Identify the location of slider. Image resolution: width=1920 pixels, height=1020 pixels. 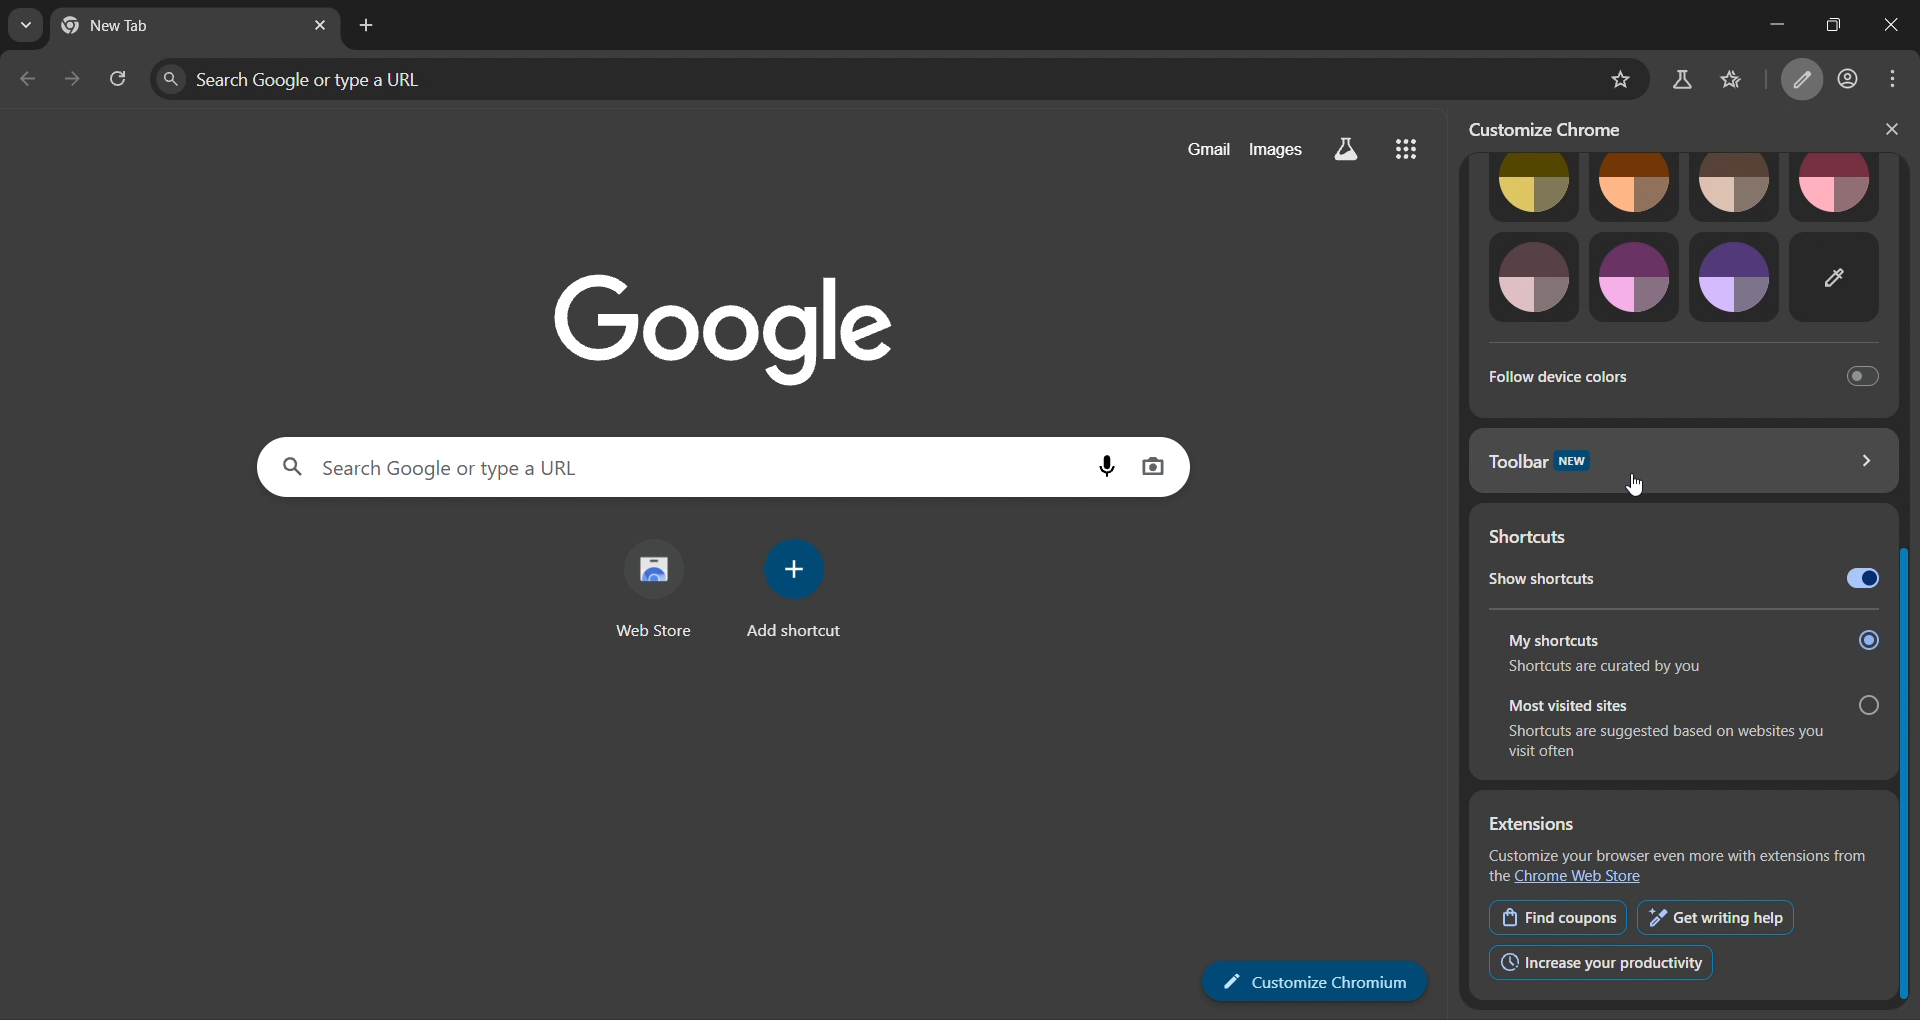
(1908, 601).